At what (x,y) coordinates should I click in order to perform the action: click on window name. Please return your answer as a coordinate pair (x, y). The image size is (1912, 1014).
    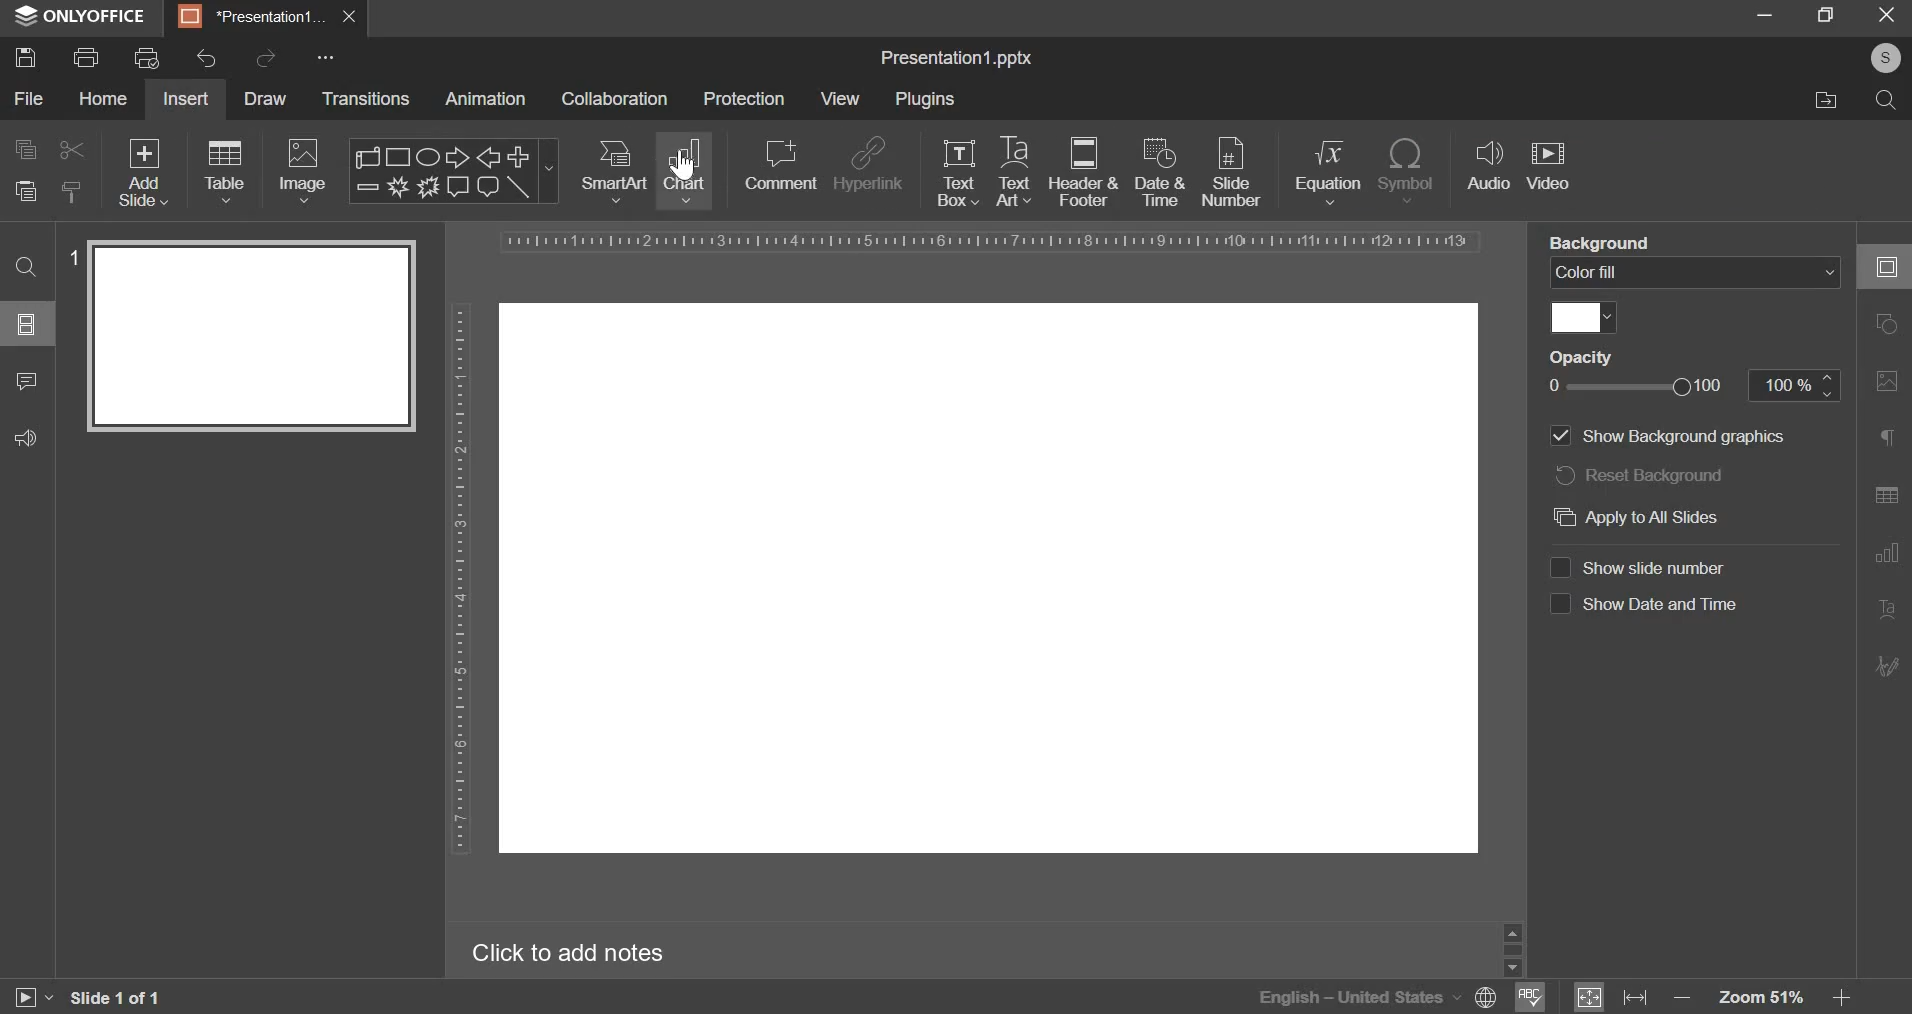
    Looking at the image, I should click on (82, 18).